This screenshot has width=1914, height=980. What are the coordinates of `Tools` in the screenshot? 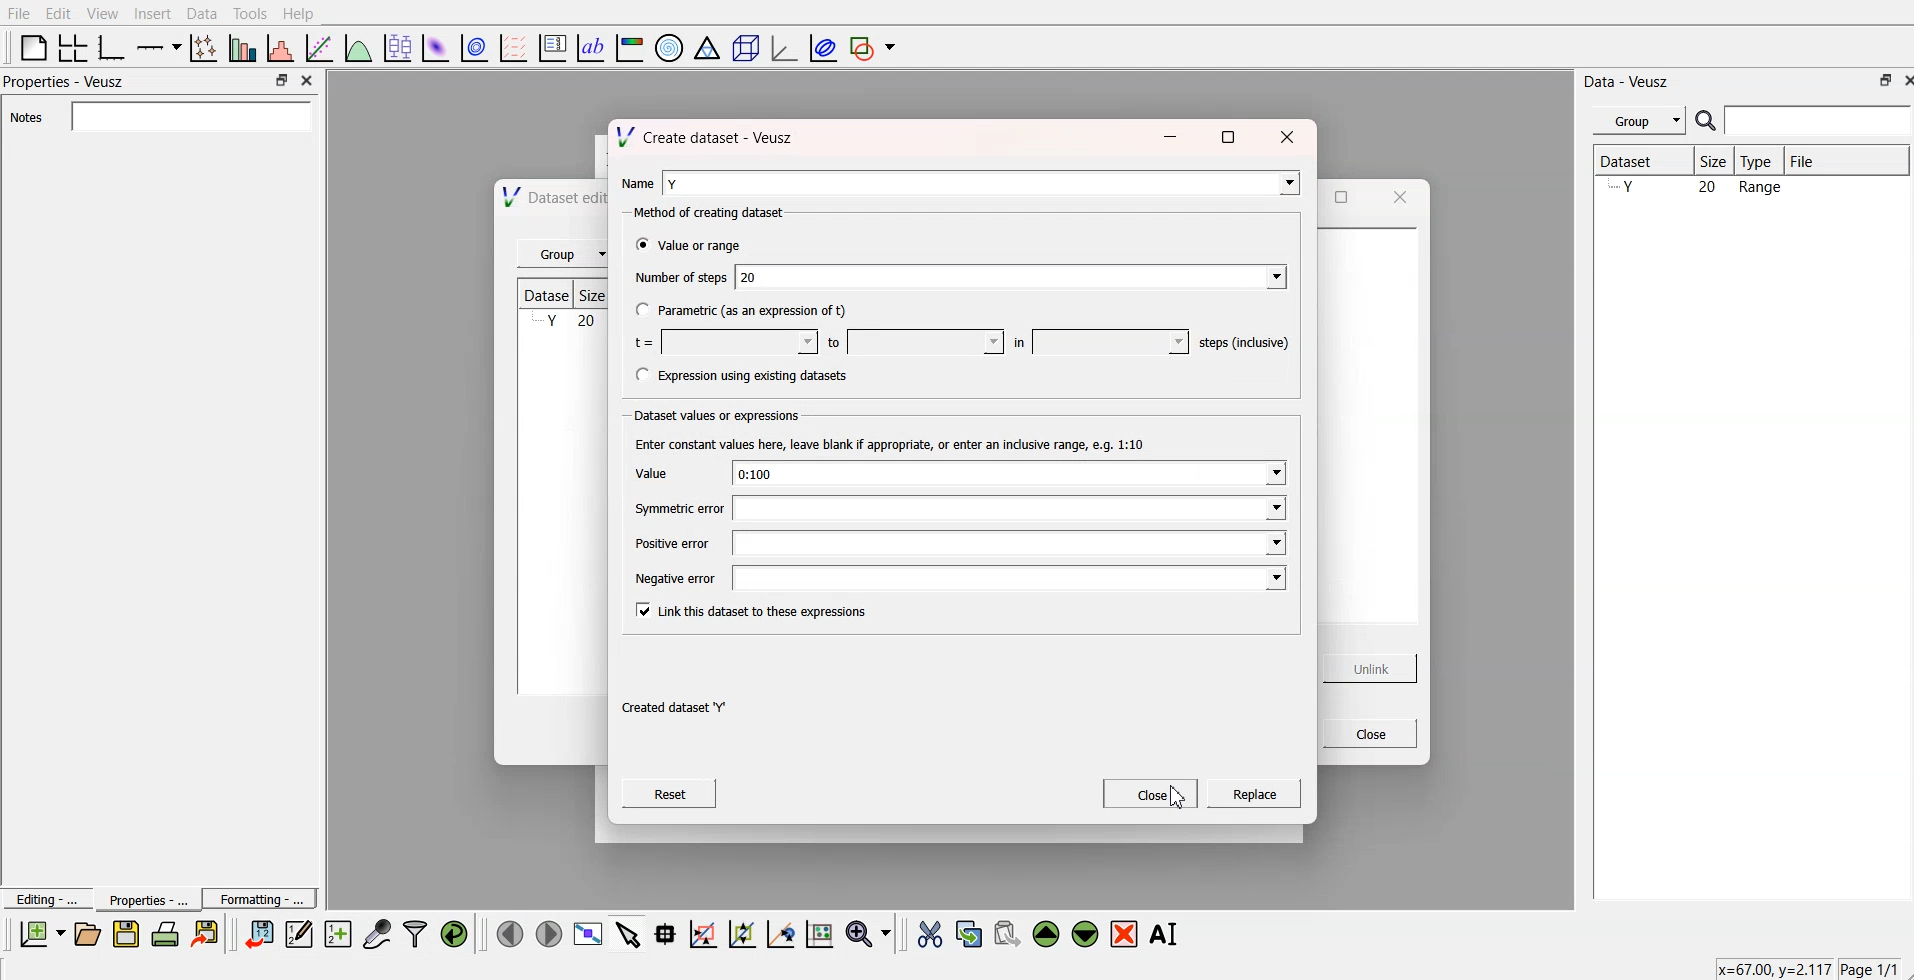 It's located at (250, 14).